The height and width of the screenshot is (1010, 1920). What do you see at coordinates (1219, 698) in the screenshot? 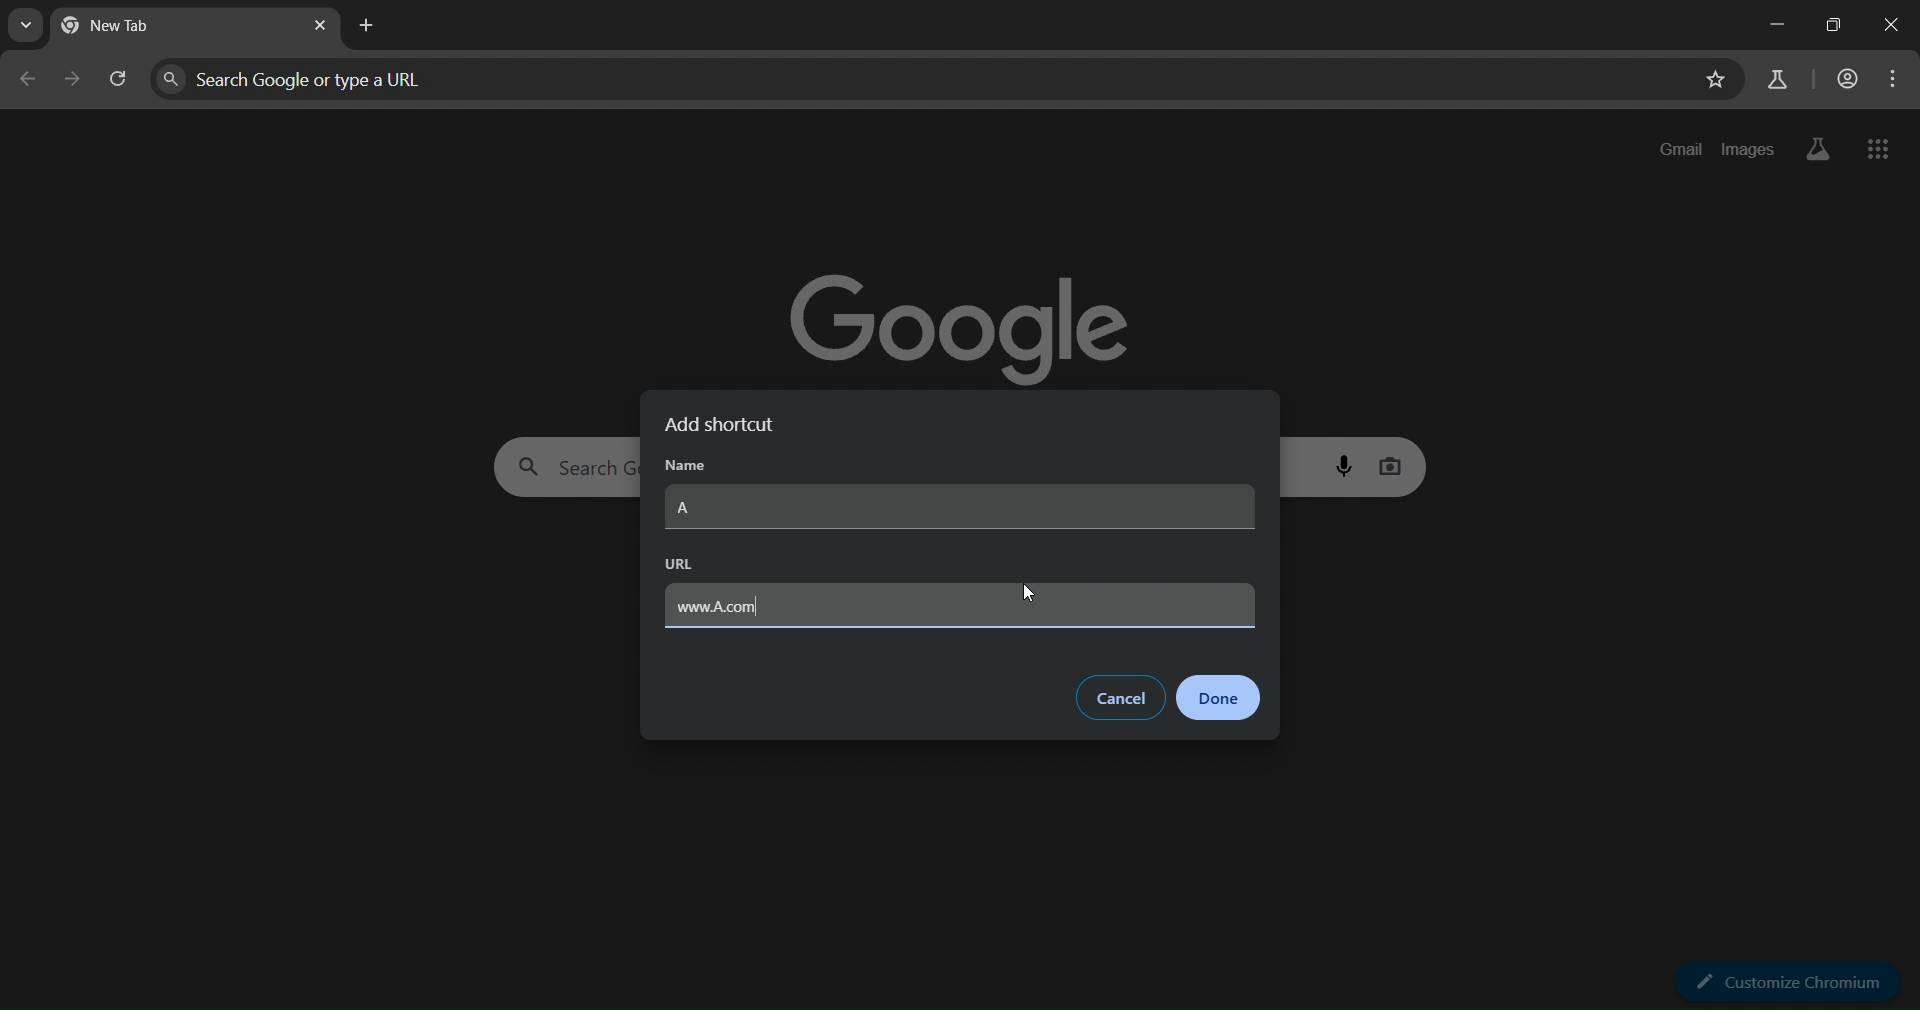
I see `done` at bounding box center [1219, 698].